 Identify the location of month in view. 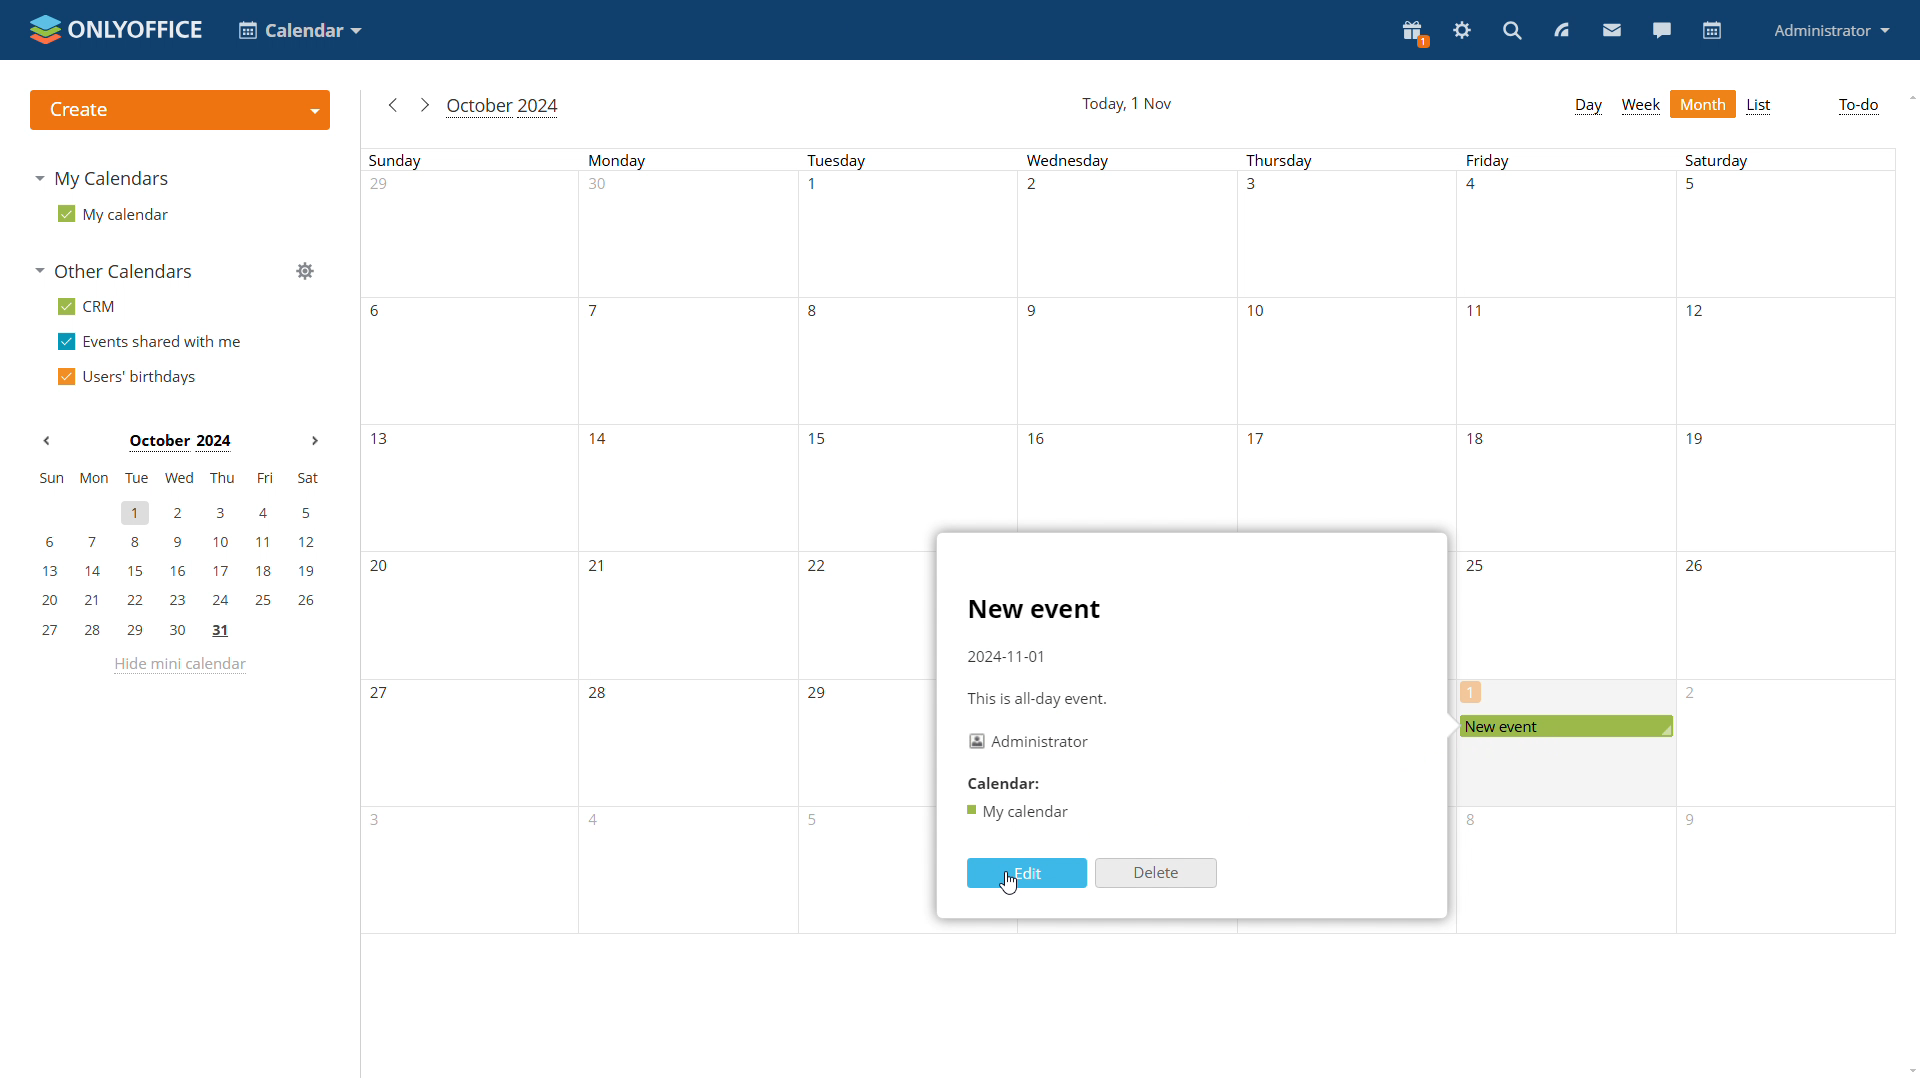
(507, 108).